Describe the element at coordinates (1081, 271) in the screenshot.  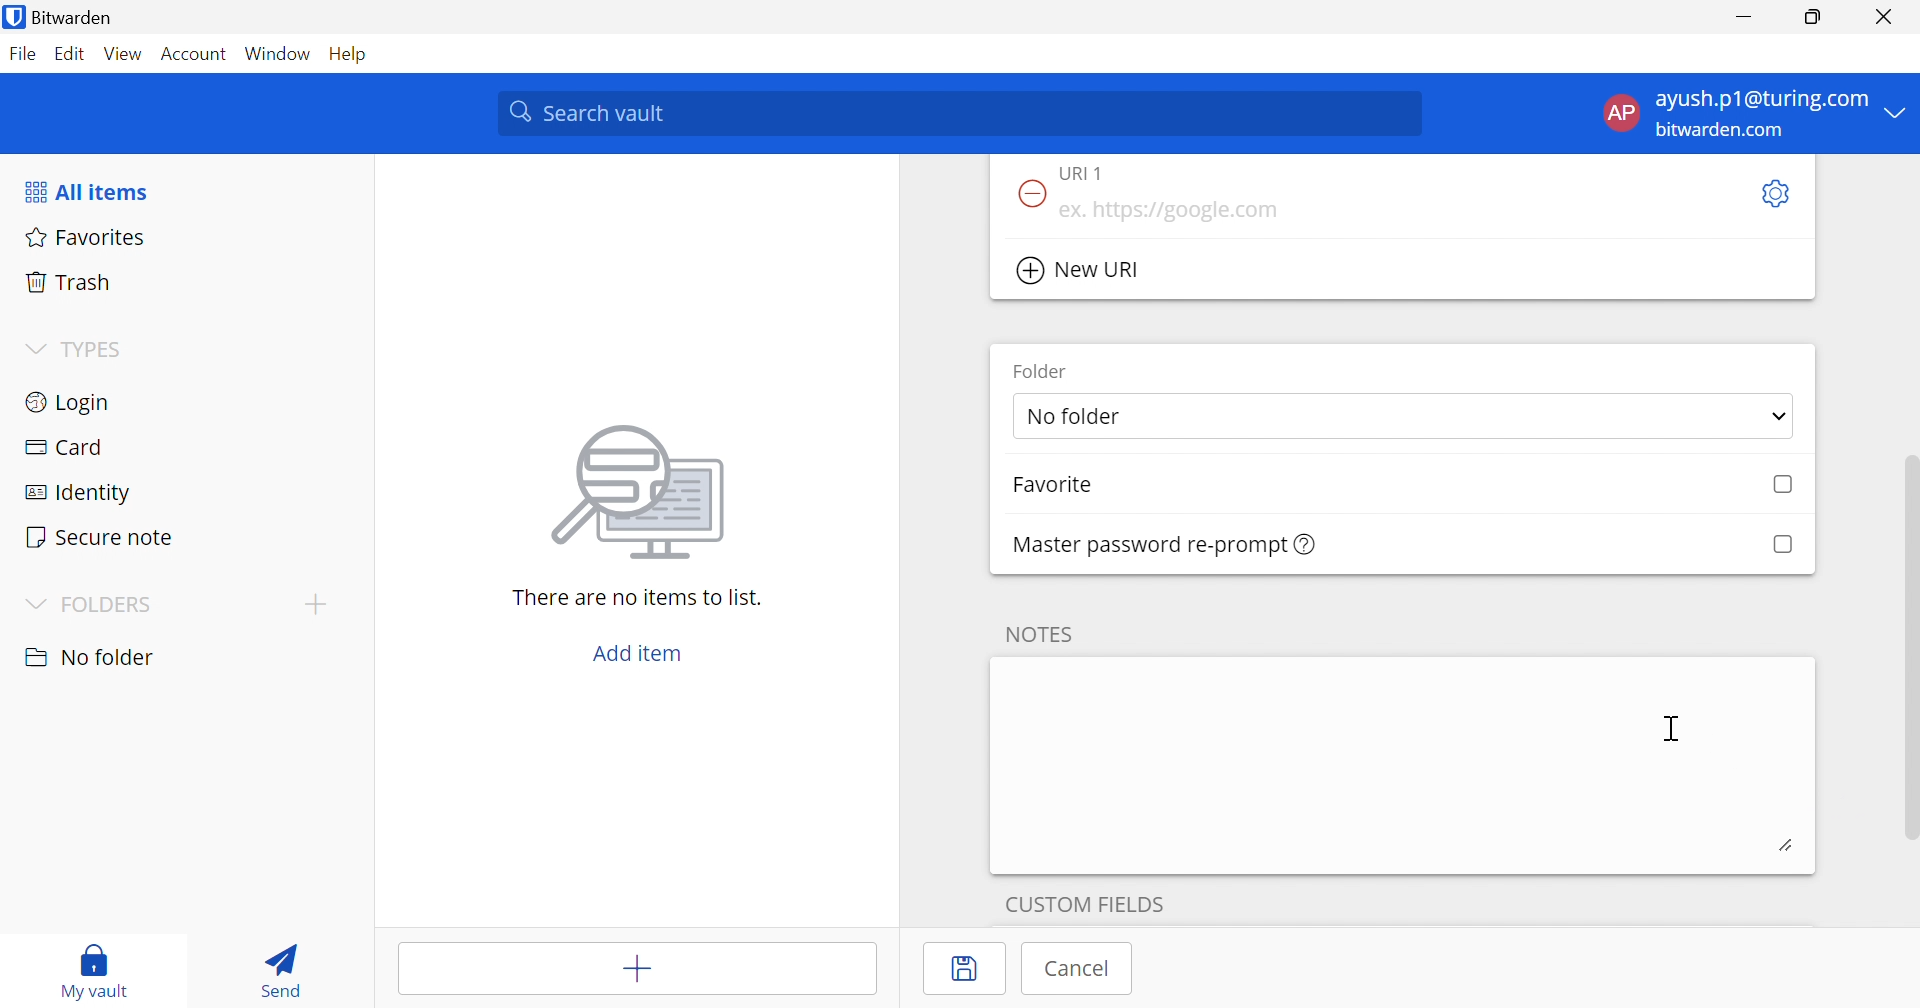
I see `New URI` at that location.